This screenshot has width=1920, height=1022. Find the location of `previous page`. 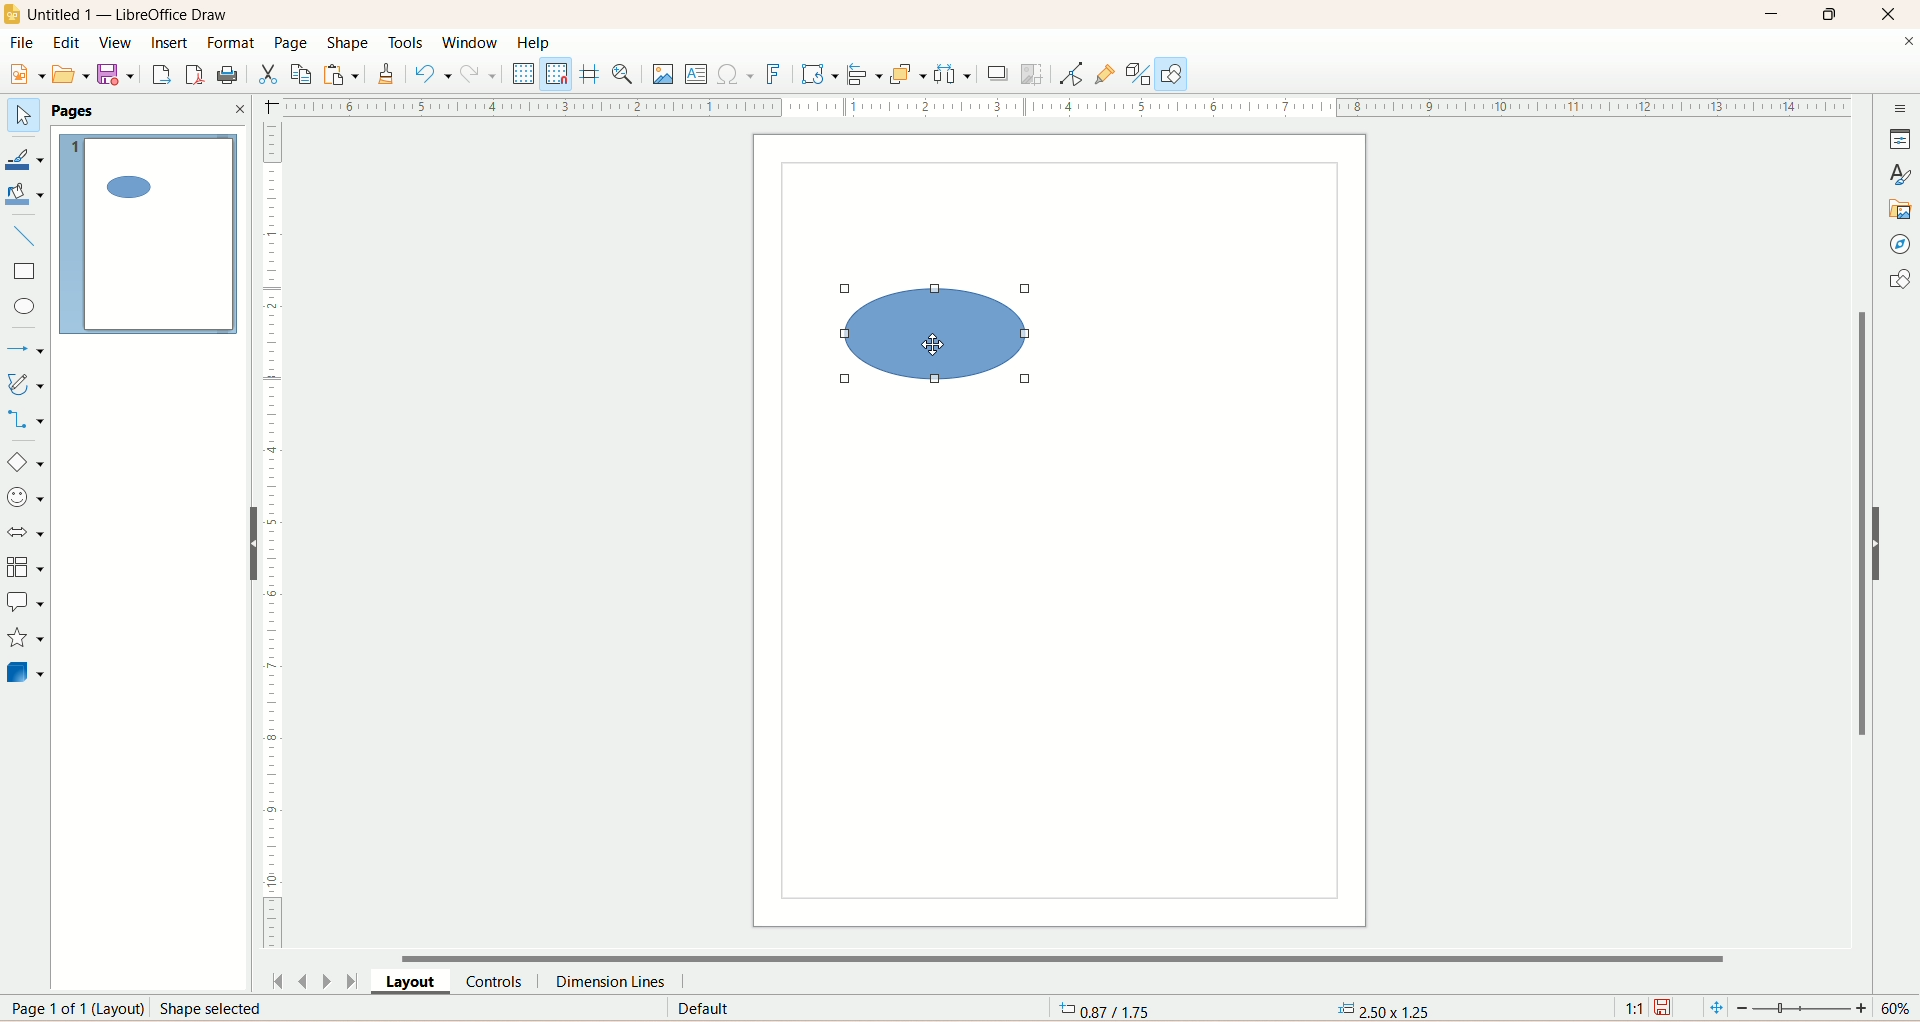

previous page is located at coordinates (303, 980).